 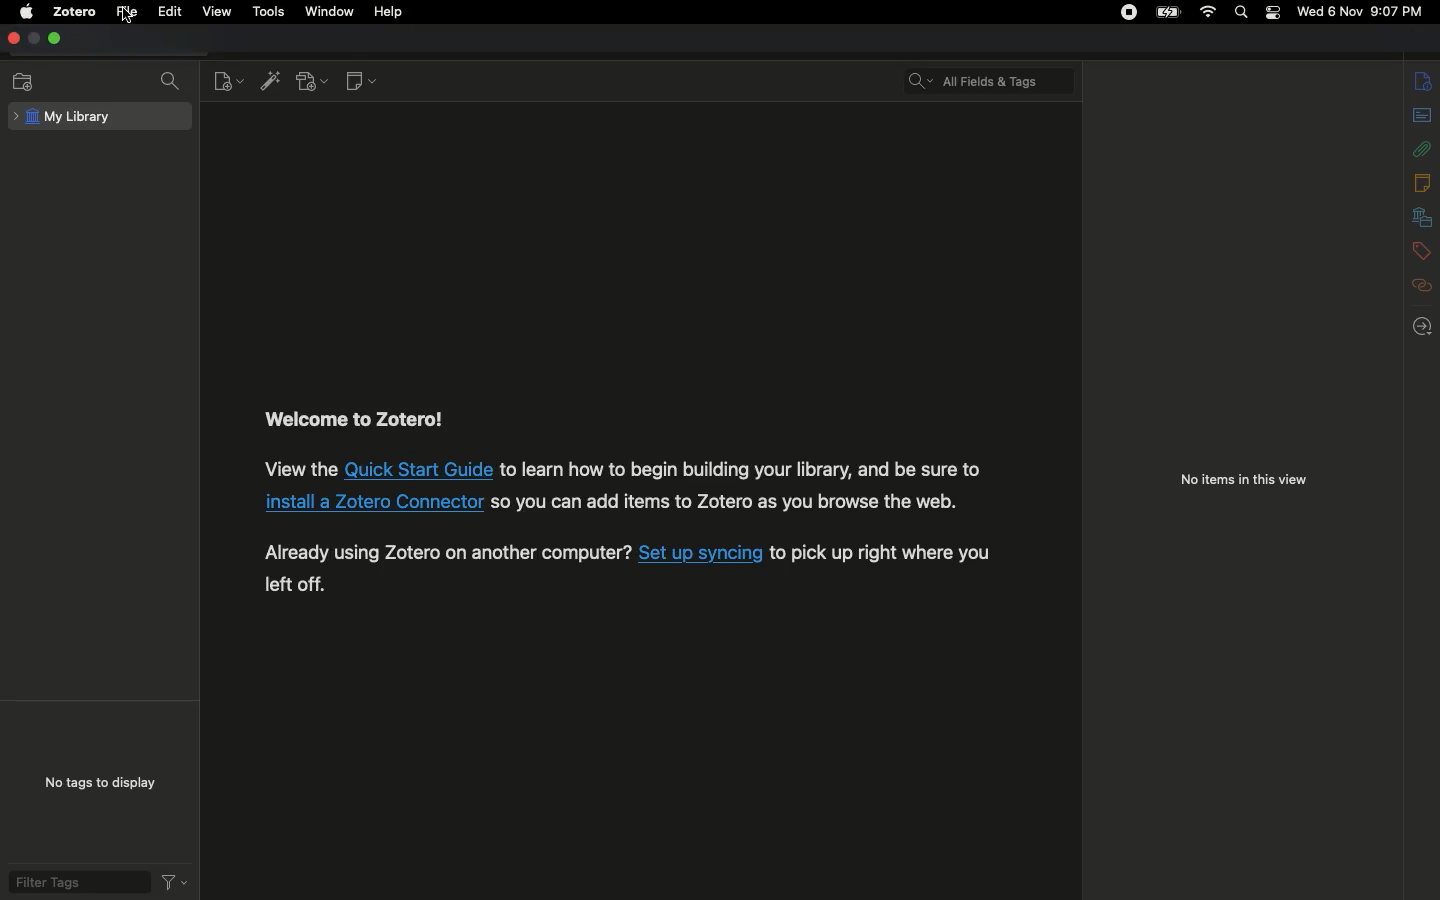 I want to click on Filter collections, so click(x=175, y=84).